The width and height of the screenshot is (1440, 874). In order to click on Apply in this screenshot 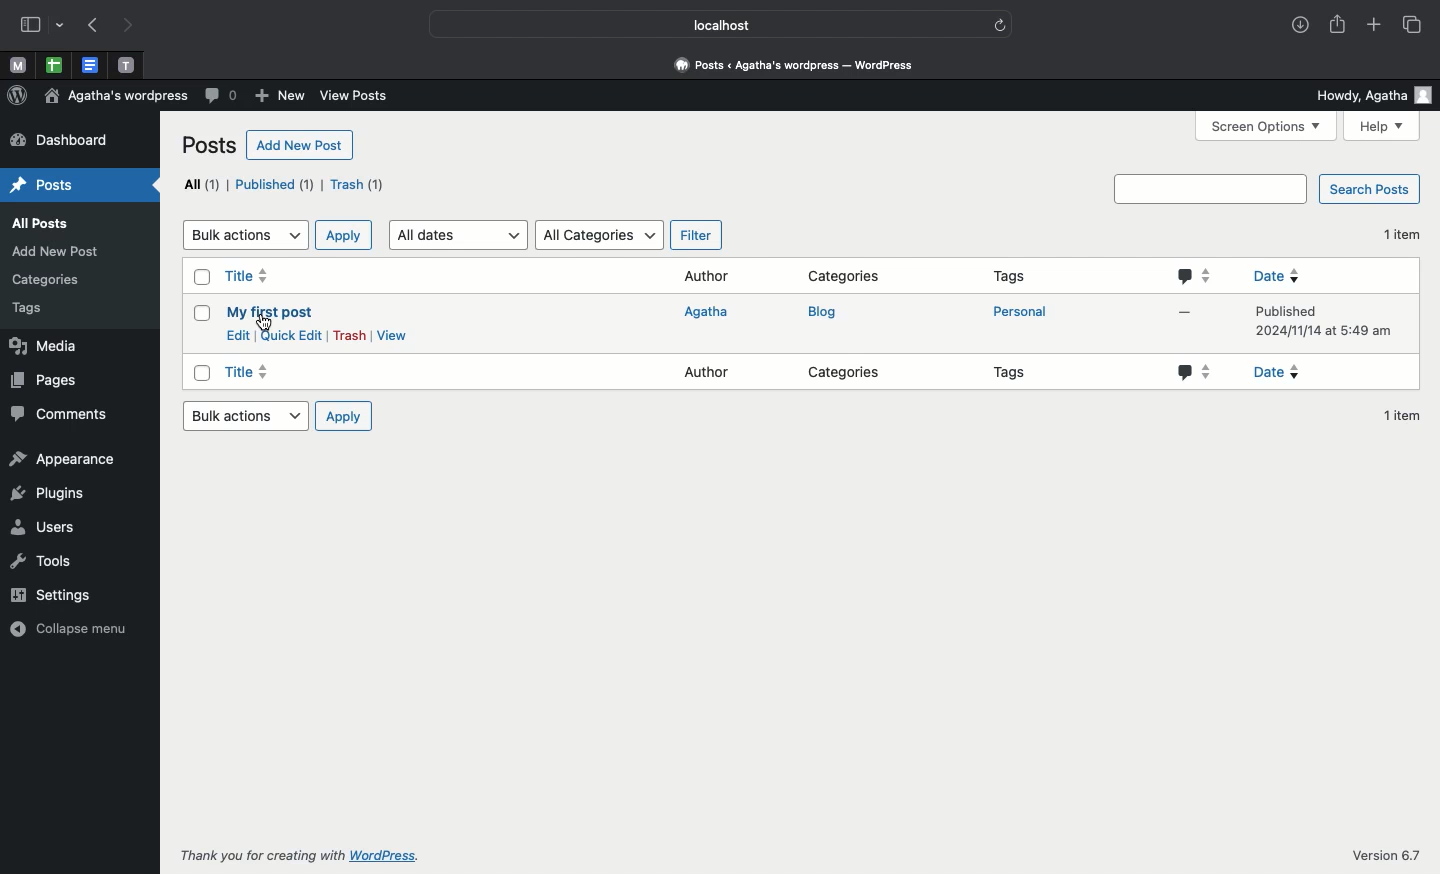, I will do `click(343, 234)`.